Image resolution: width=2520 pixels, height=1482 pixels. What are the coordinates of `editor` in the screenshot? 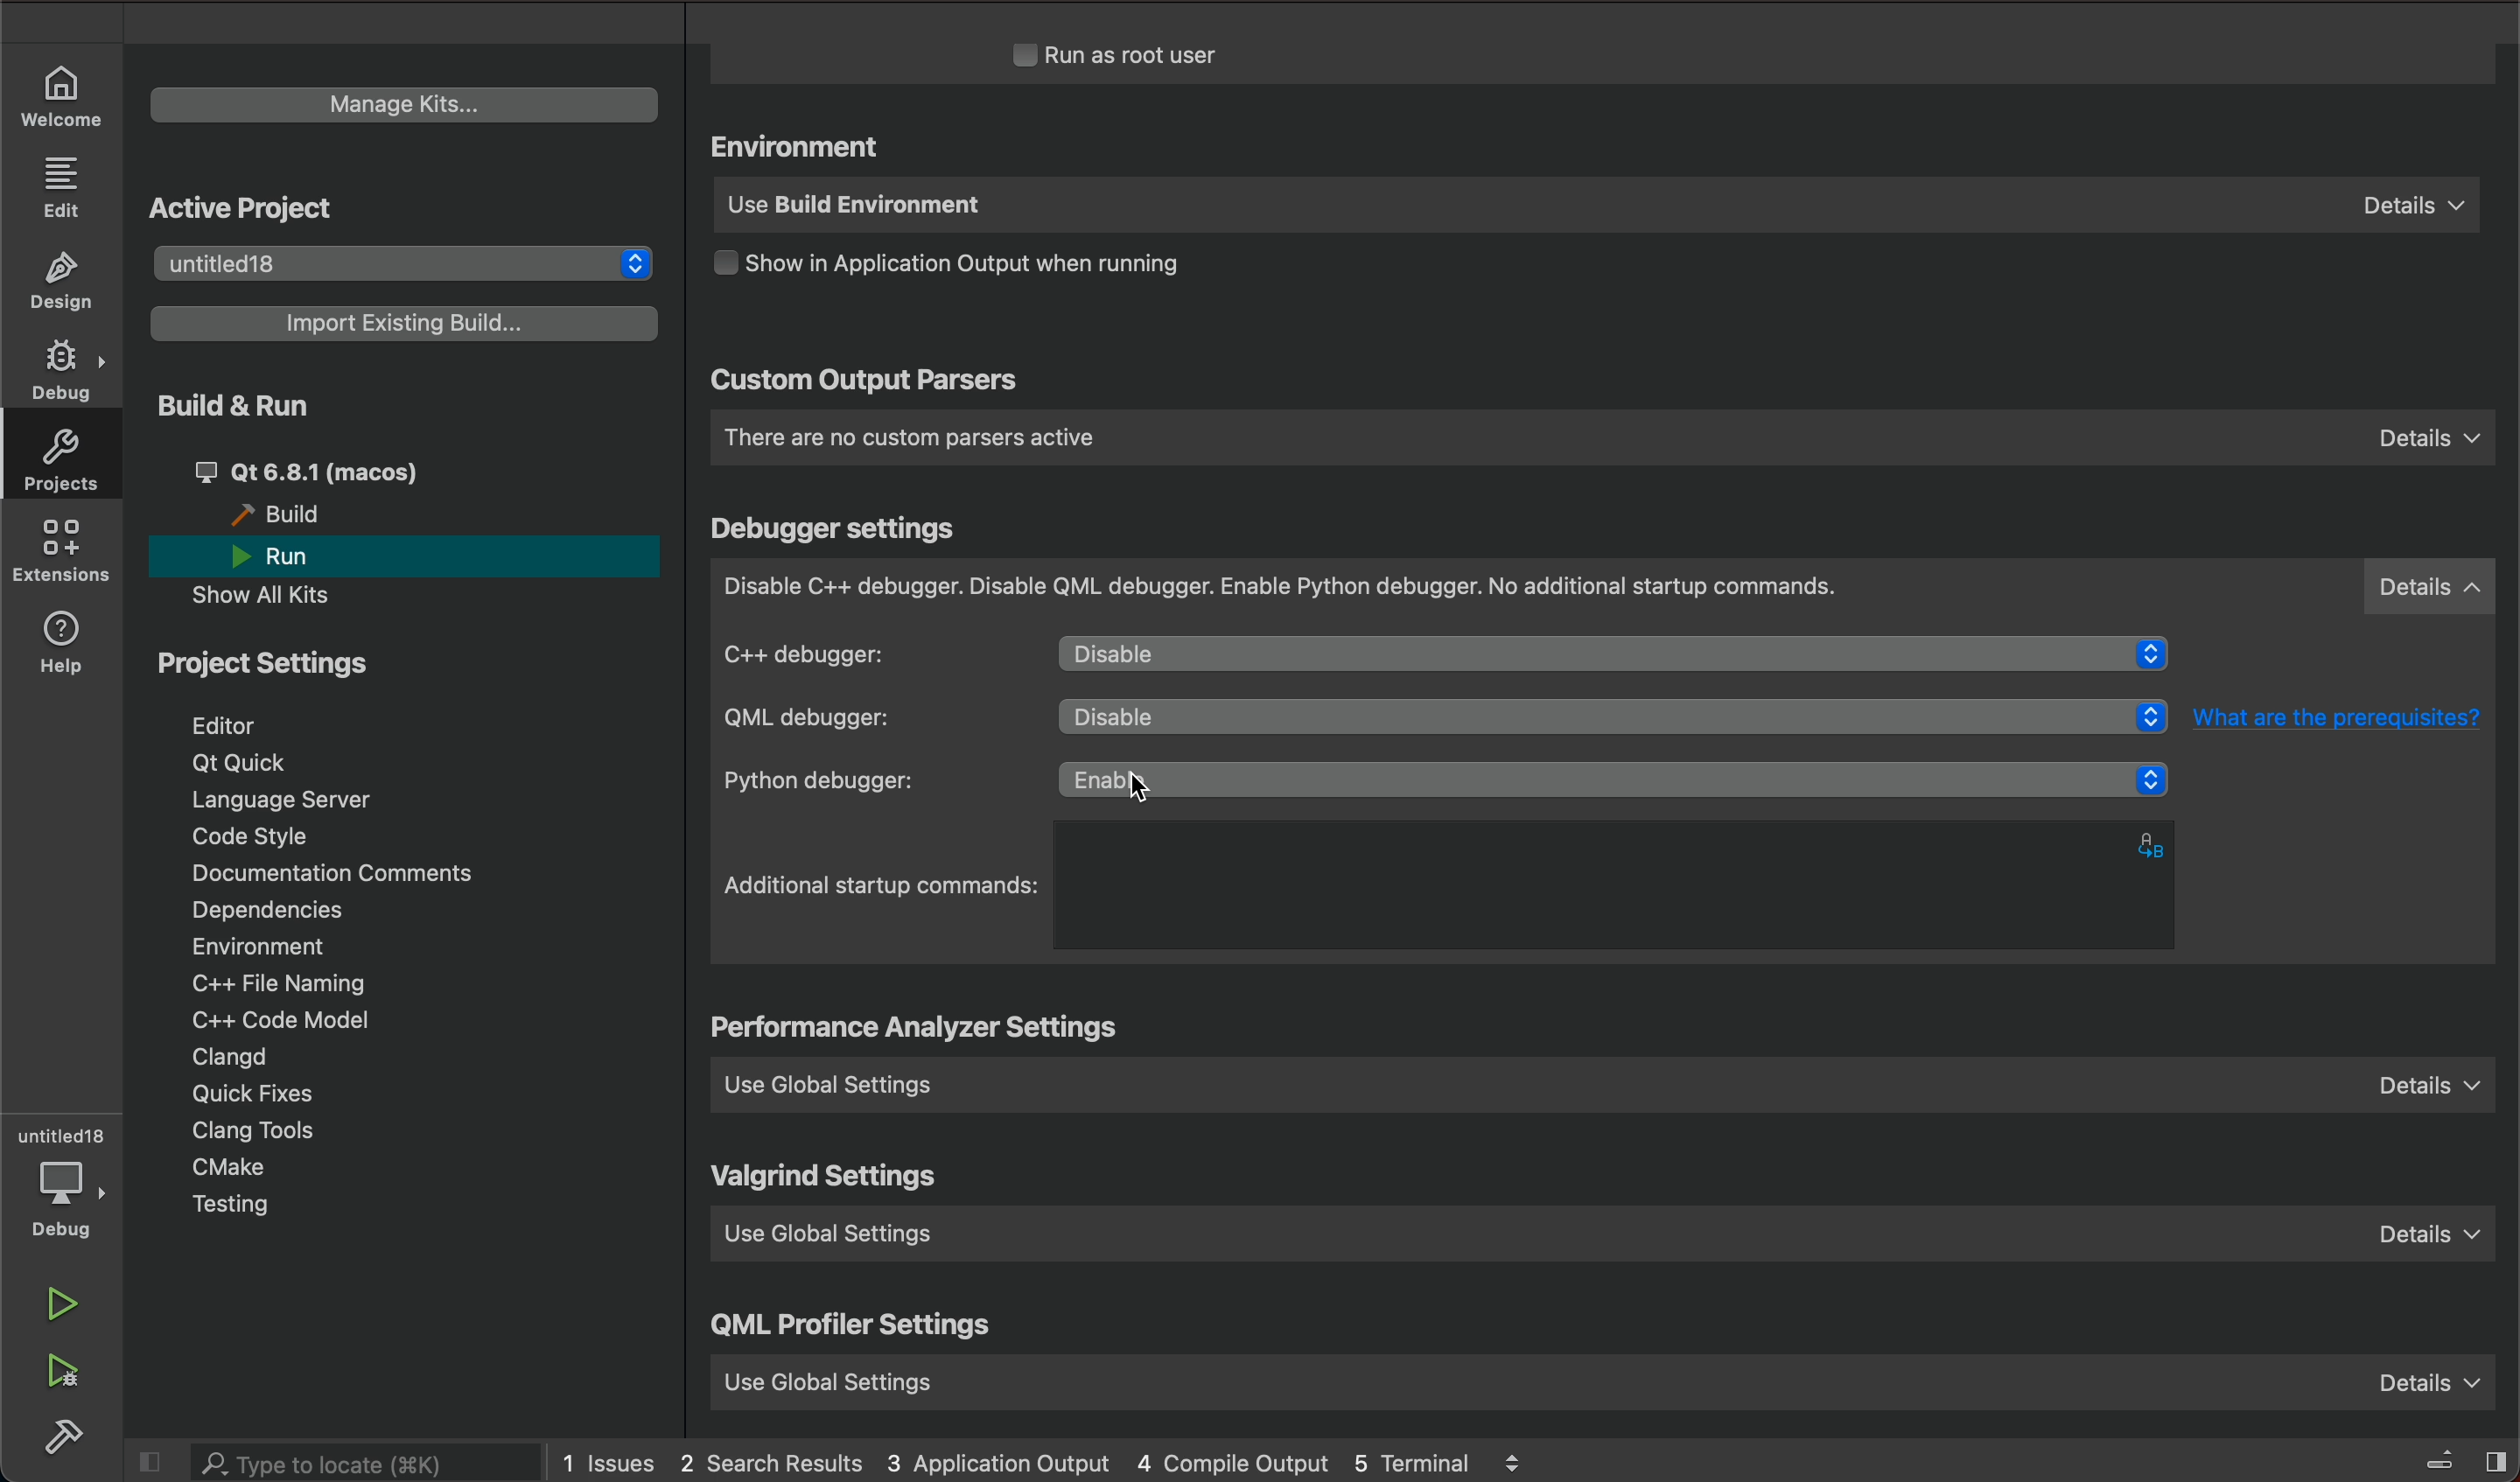 It's located at (229, 725).